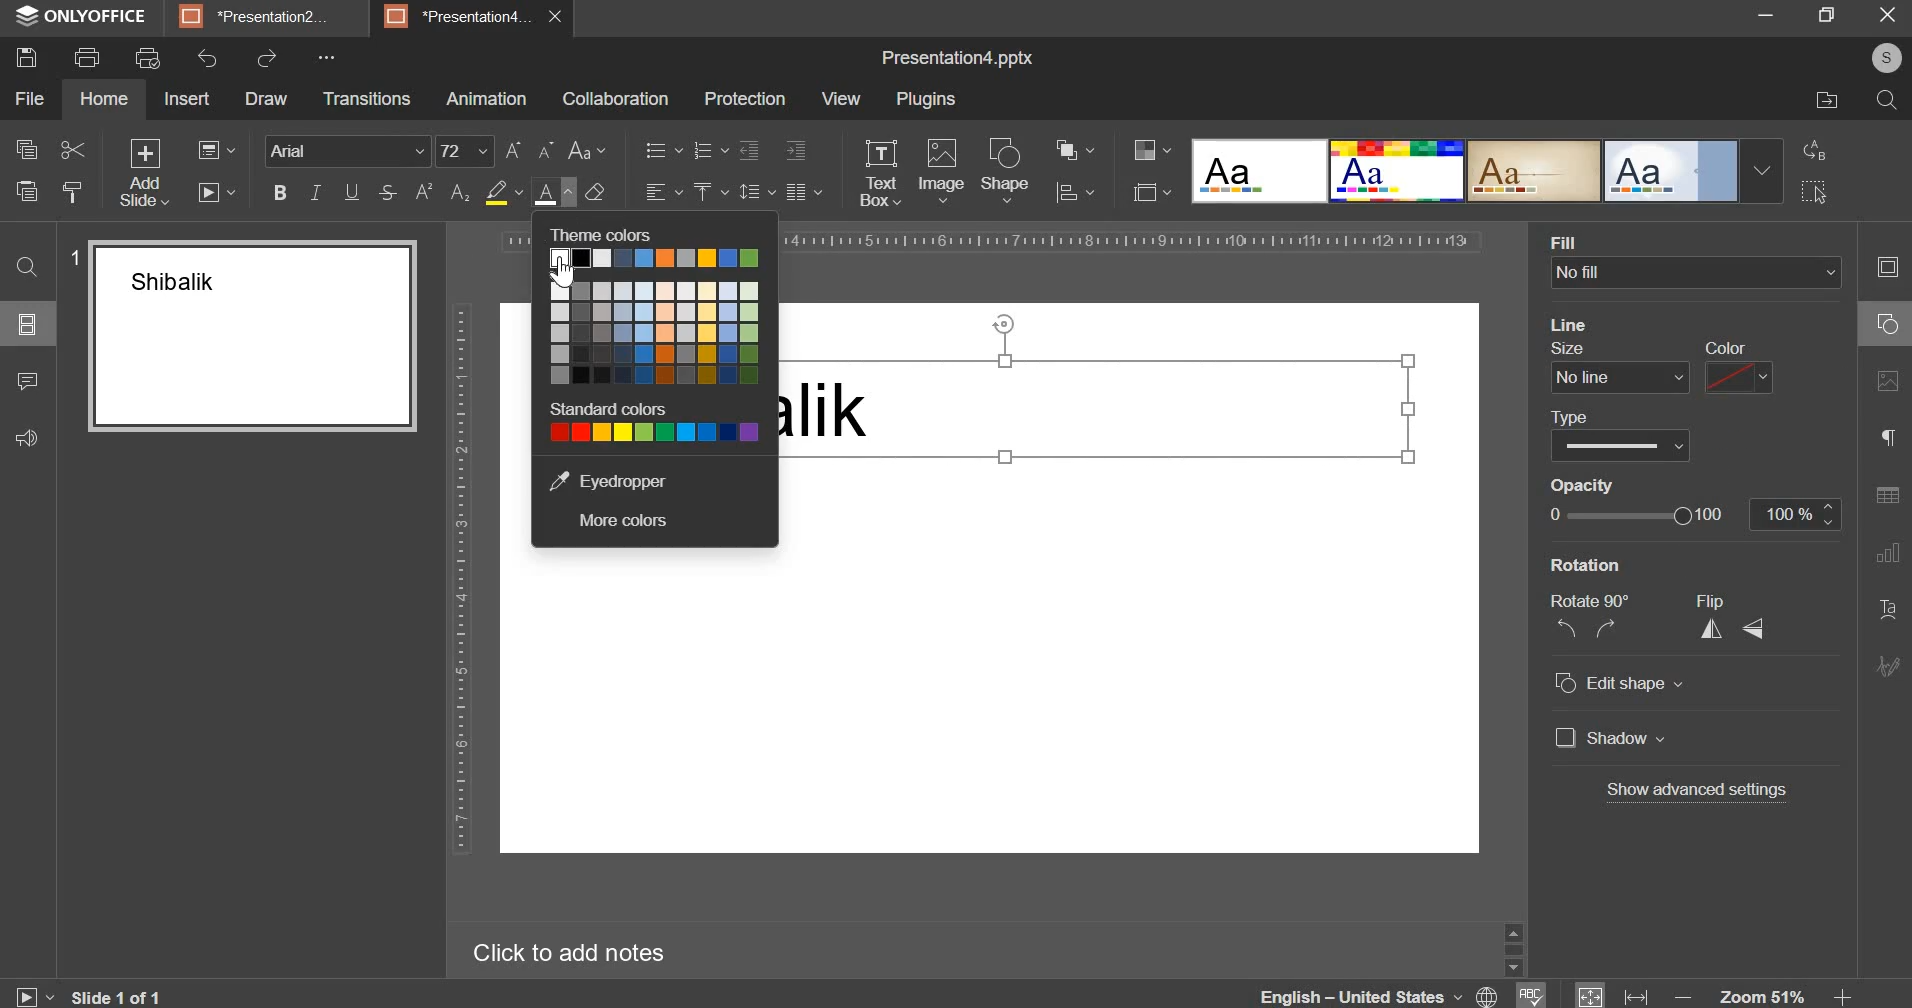  What do you see at coordinates (573, 216) in the screenshot?
I see `mouse pointer` at bounding box center [573, 216].